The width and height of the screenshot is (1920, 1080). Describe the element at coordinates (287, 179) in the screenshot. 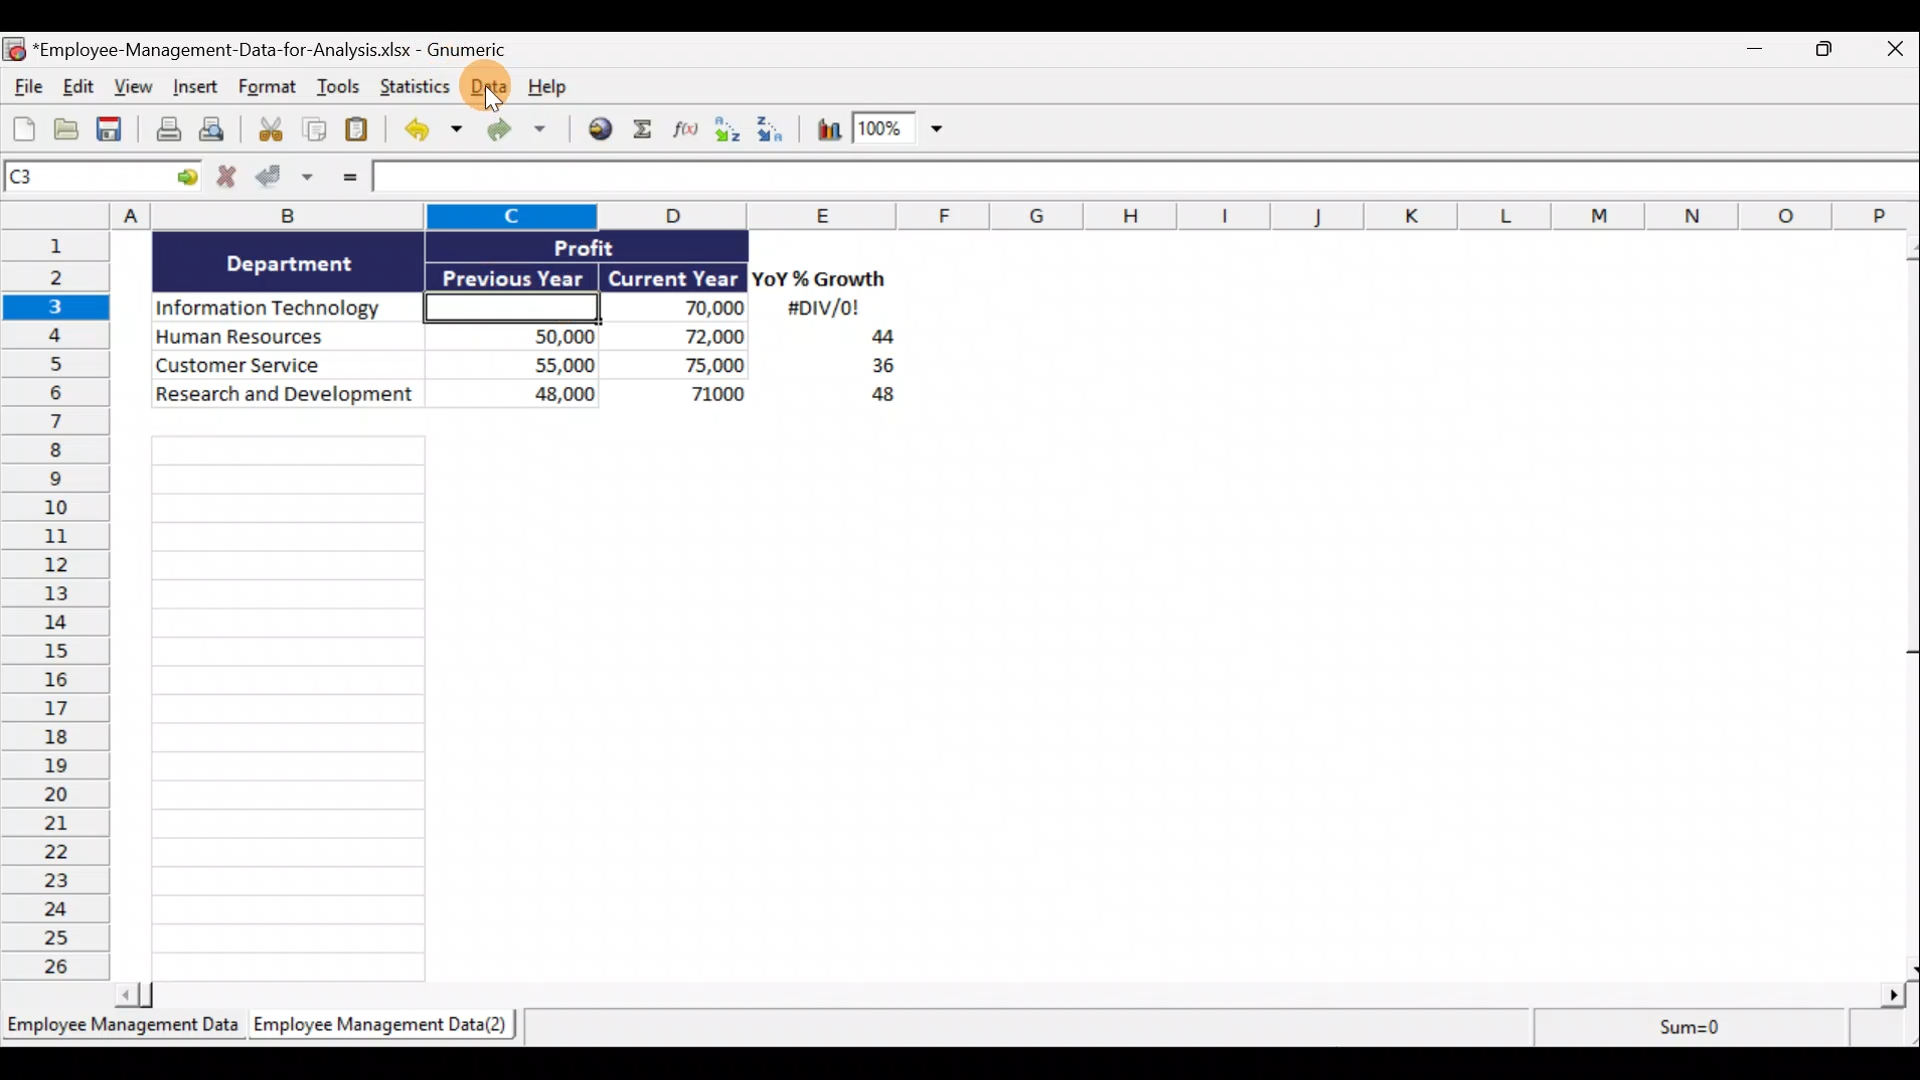

I see `Accept changes` at that location.